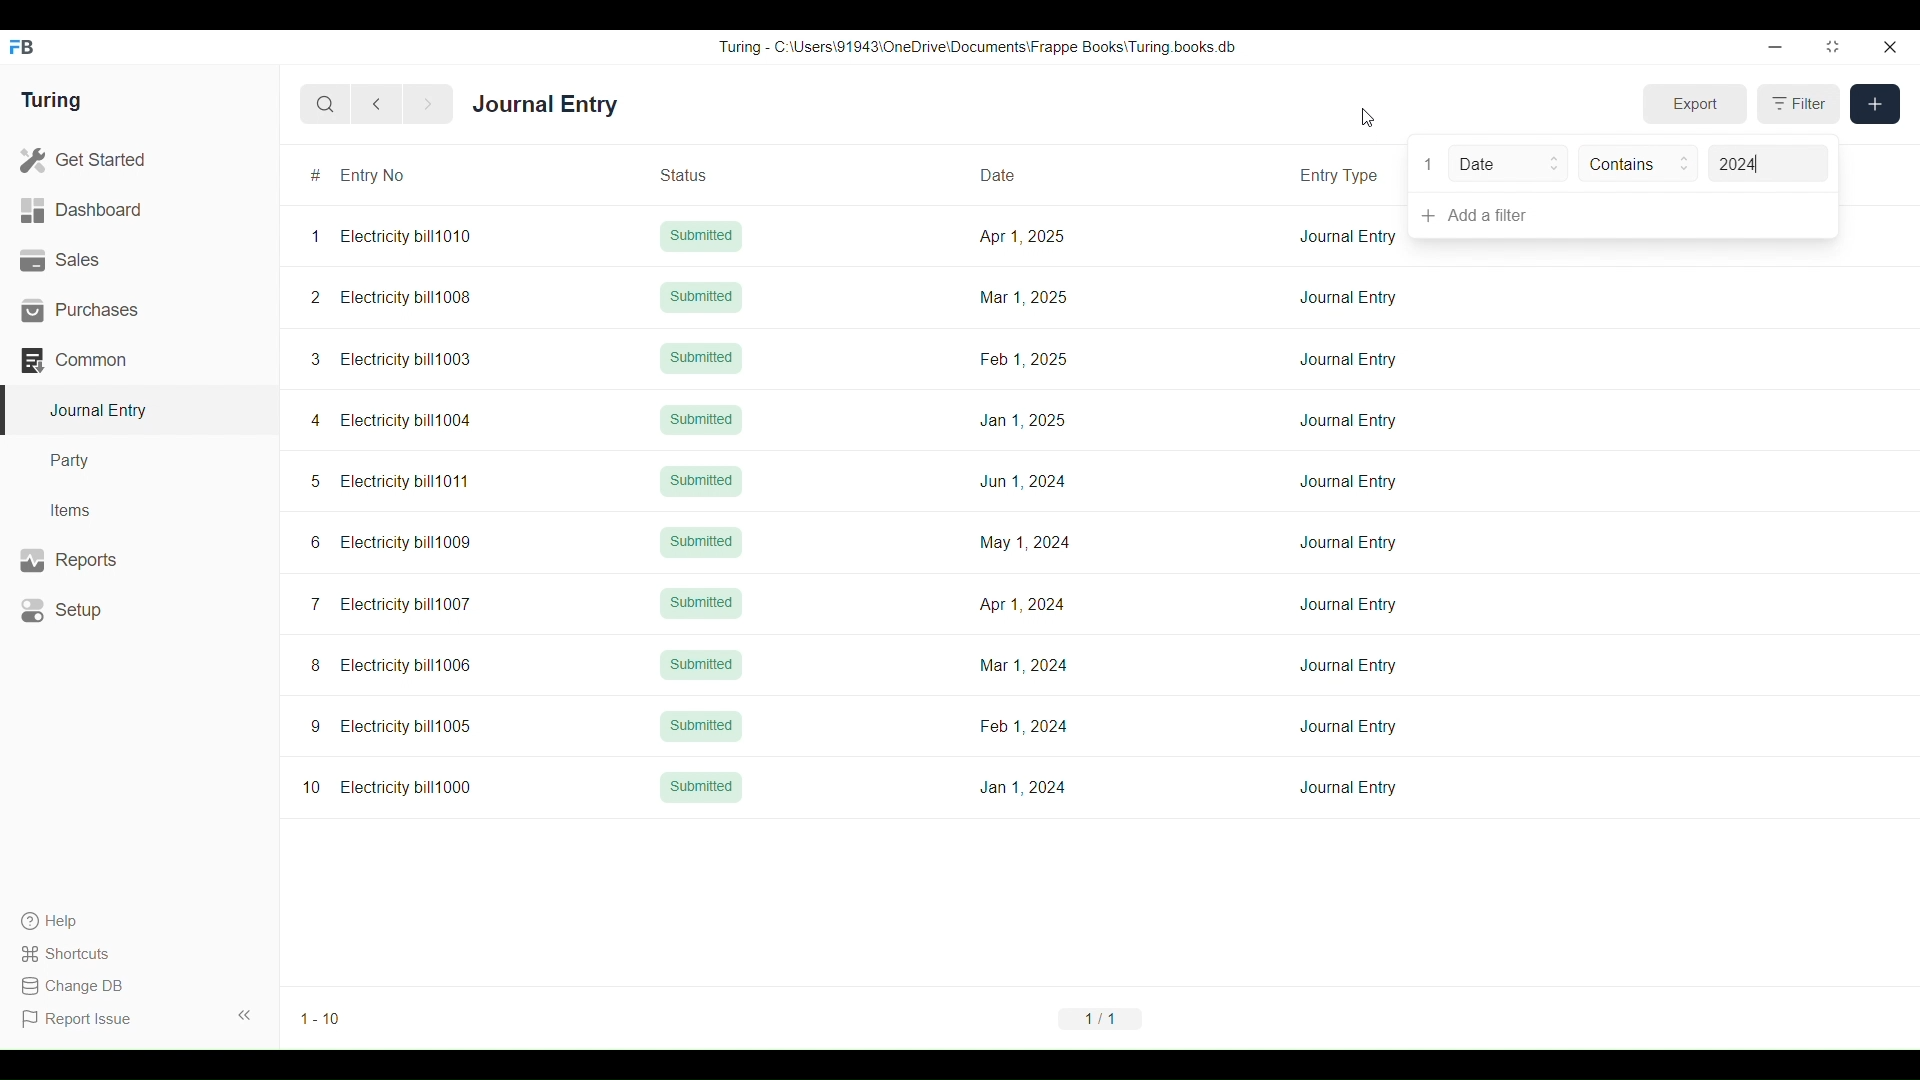 The image size is (1920, 1080). I want to click on Date, so click(1022, 173).